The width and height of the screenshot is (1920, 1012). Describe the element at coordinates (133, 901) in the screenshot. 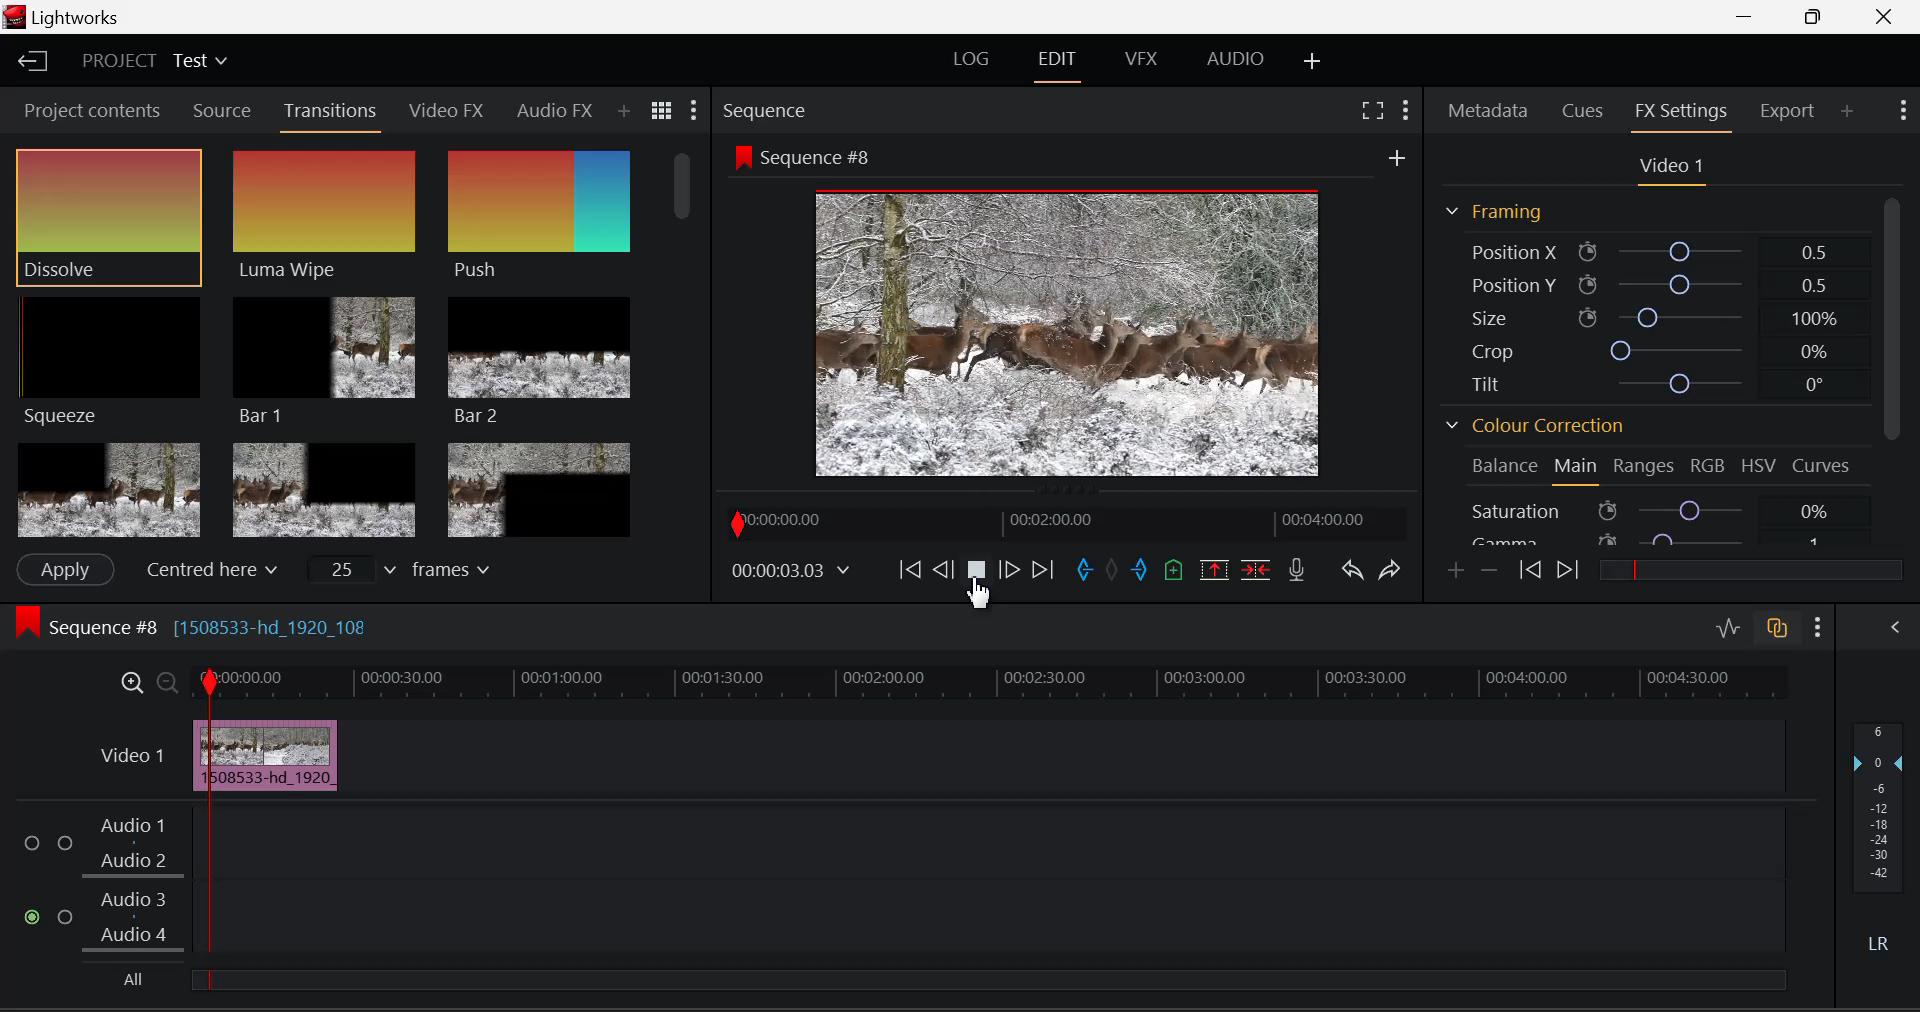

I see `Audio 3` at that location.